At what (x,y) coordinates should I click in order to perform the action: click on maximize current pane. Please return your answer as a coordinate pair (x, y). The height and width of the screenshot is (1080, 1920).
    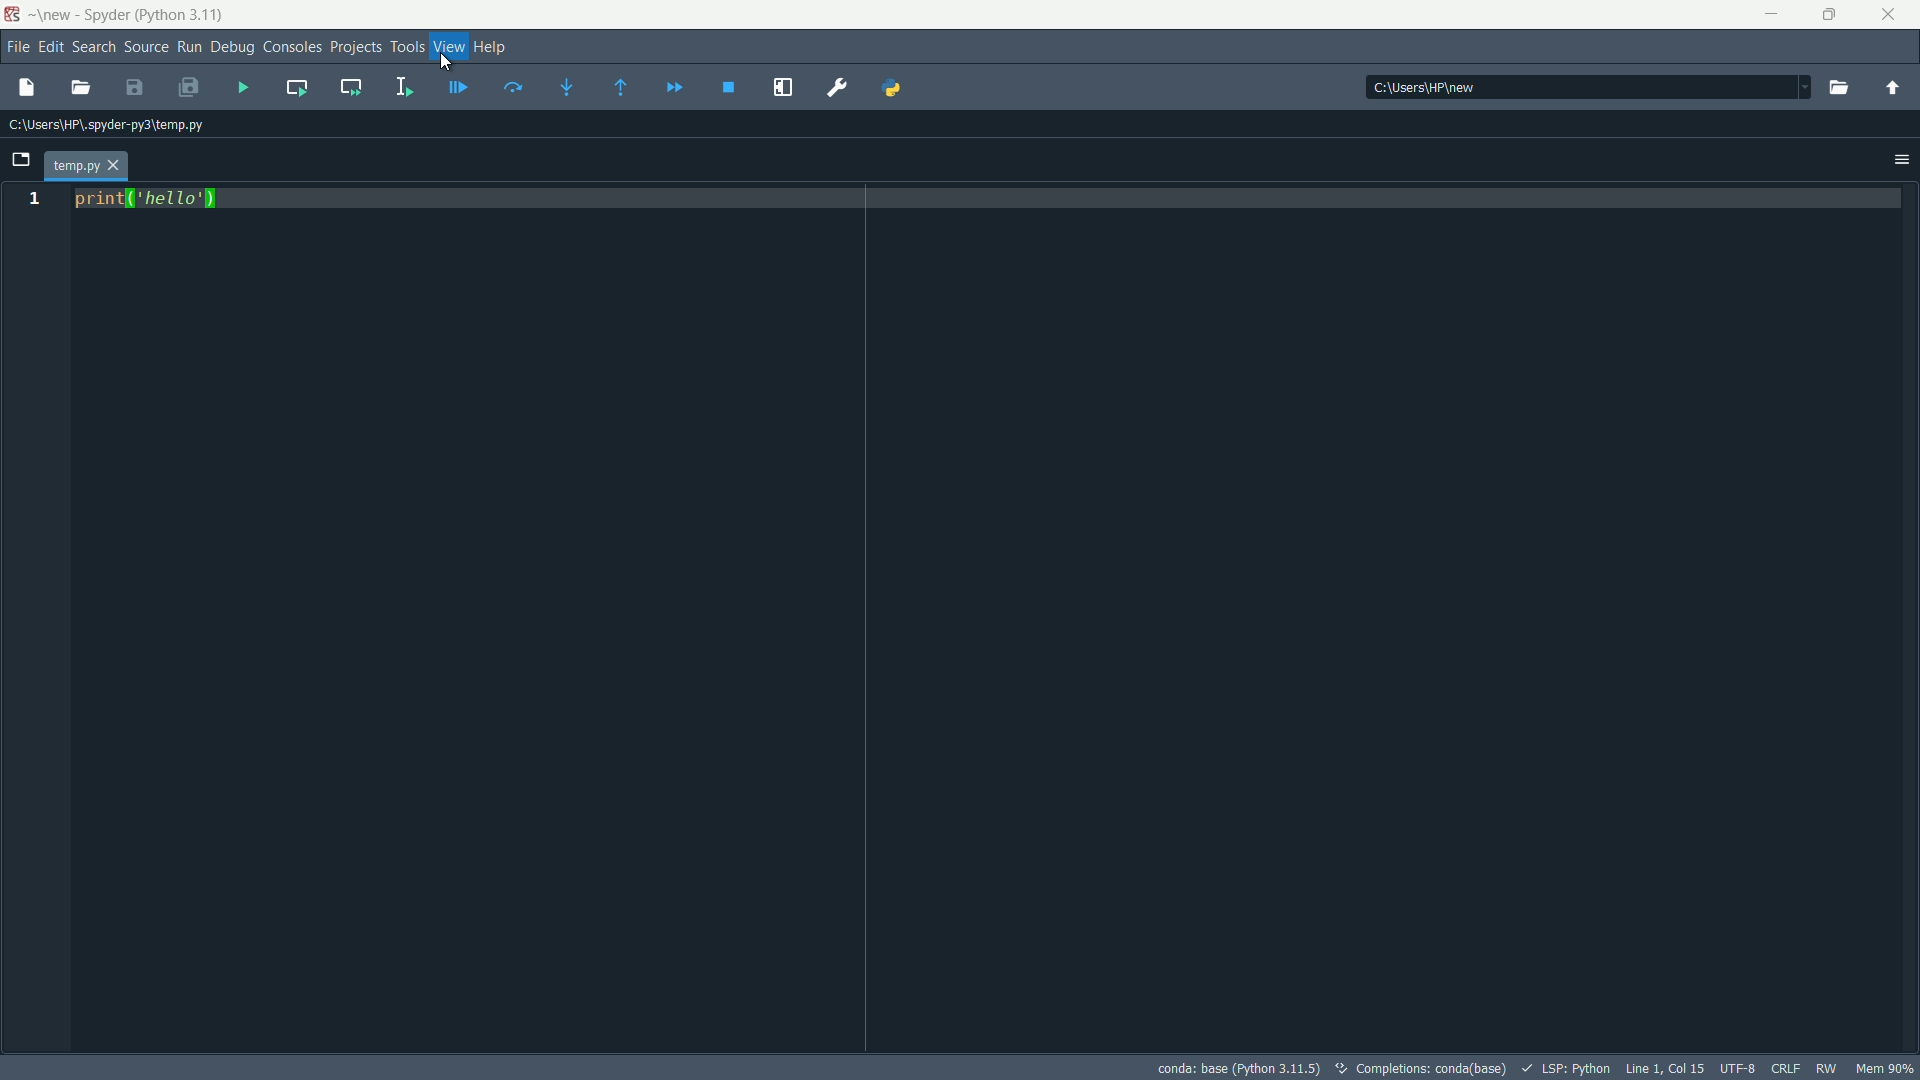
    Looking at the image, I should click on (783, 89).